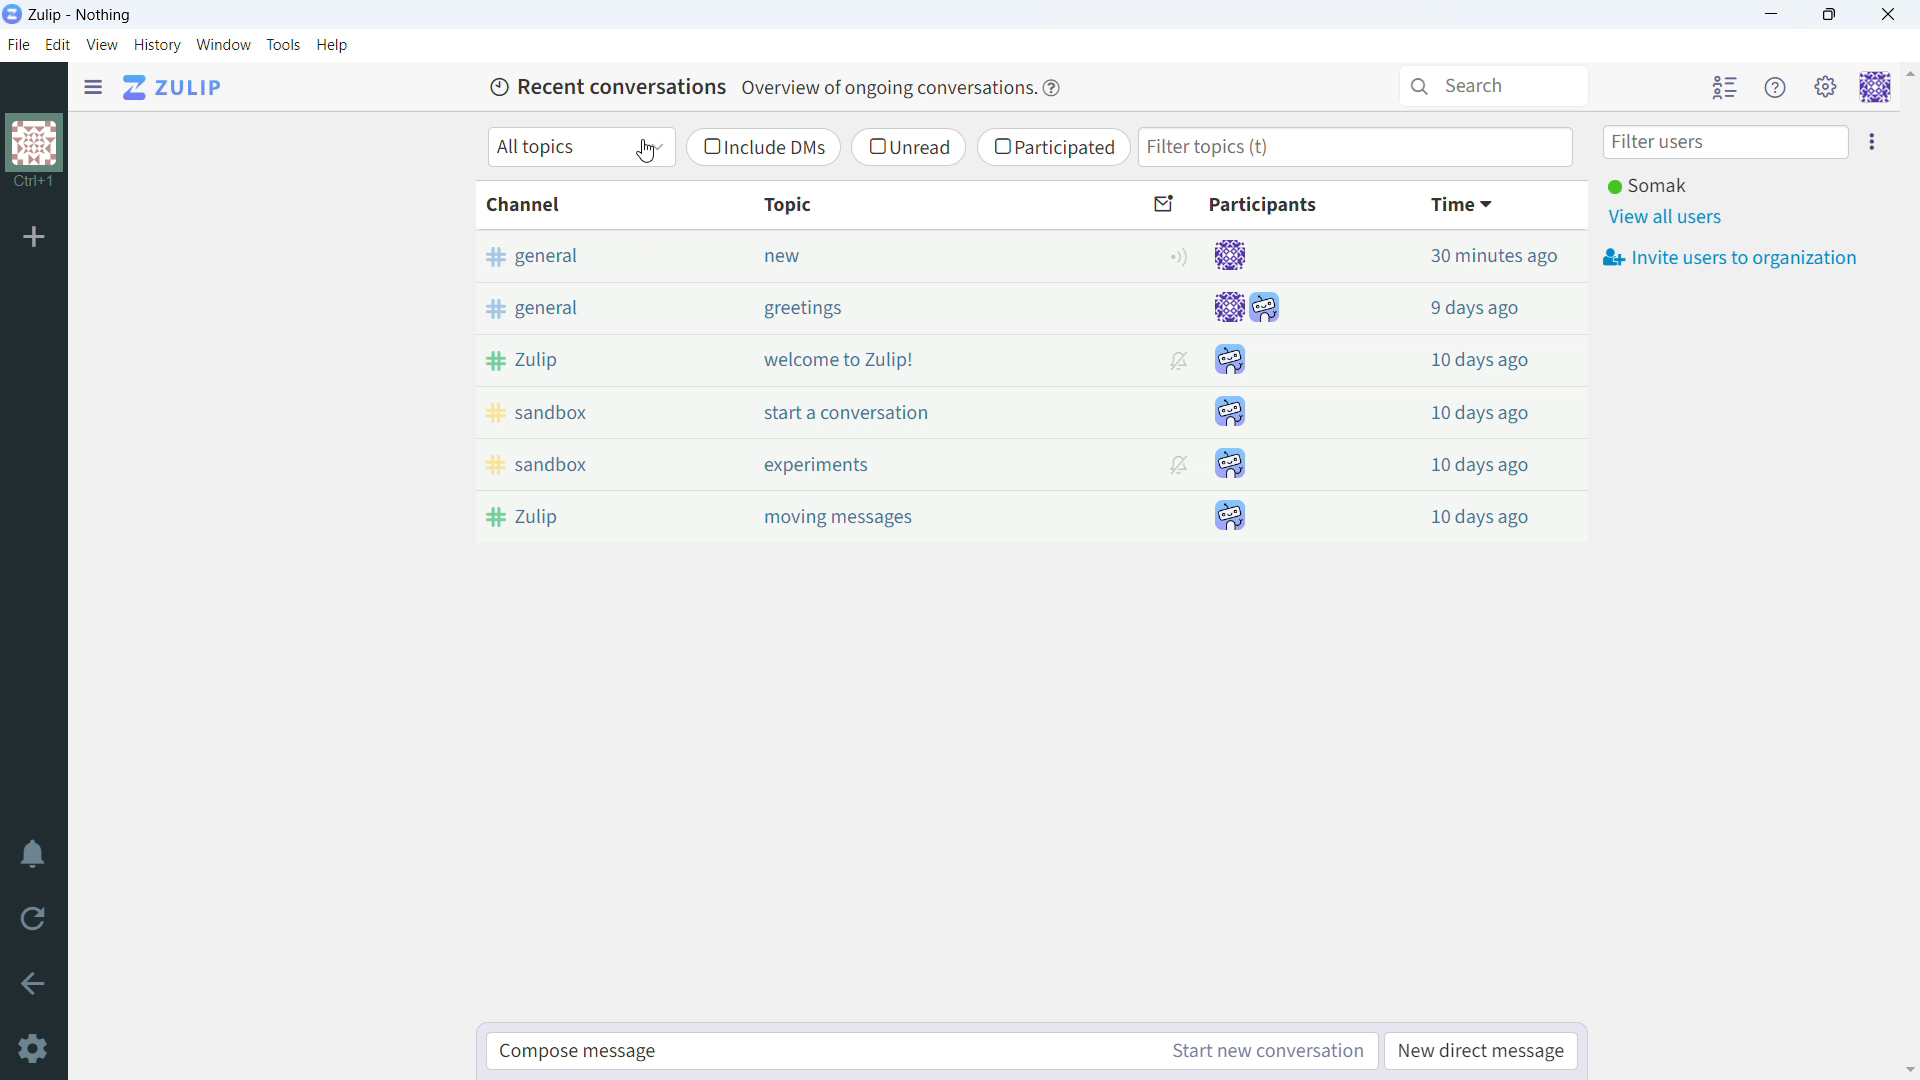 This screenshot has width=1920, height=1080. Describe the element at coordinates (1175, 257) in the screenshot. I see `follow` at that location.